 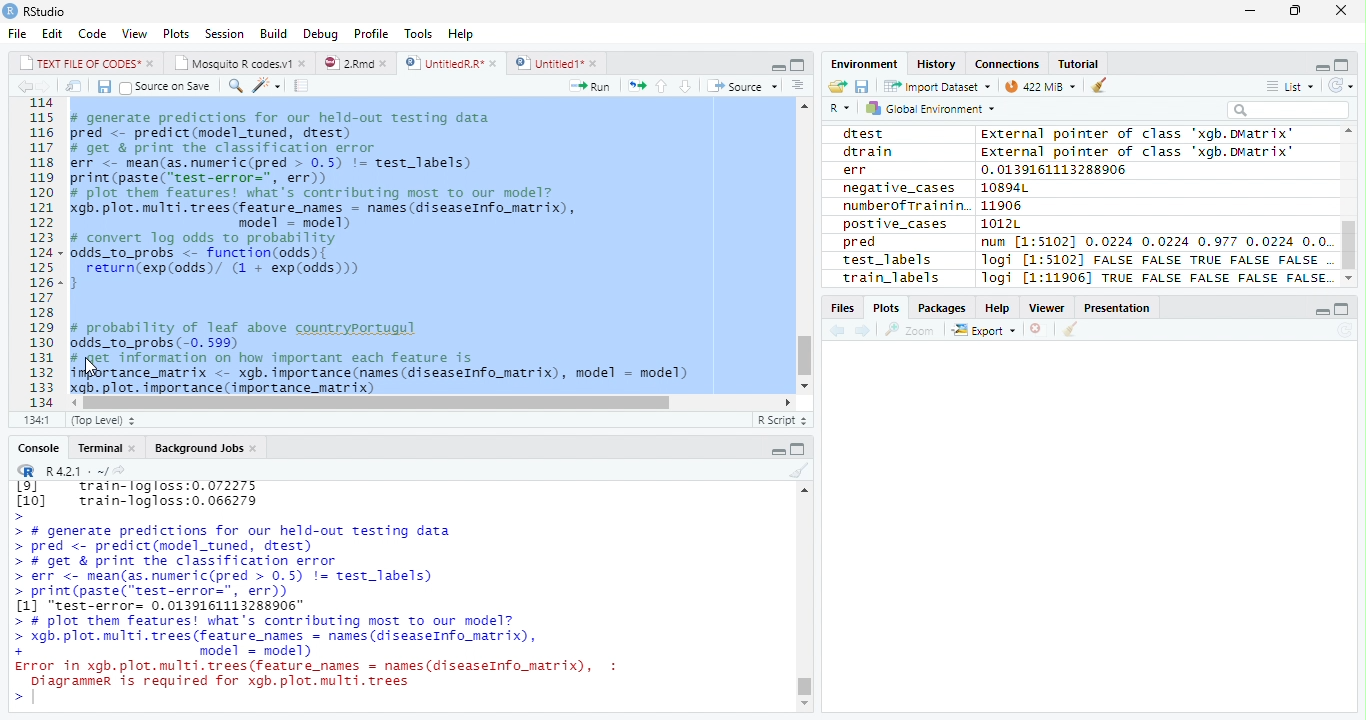 What do you see at coordinates (799, 84) in the screenshot?
I see `Show Document Outline` at bounding box center [799, 84].